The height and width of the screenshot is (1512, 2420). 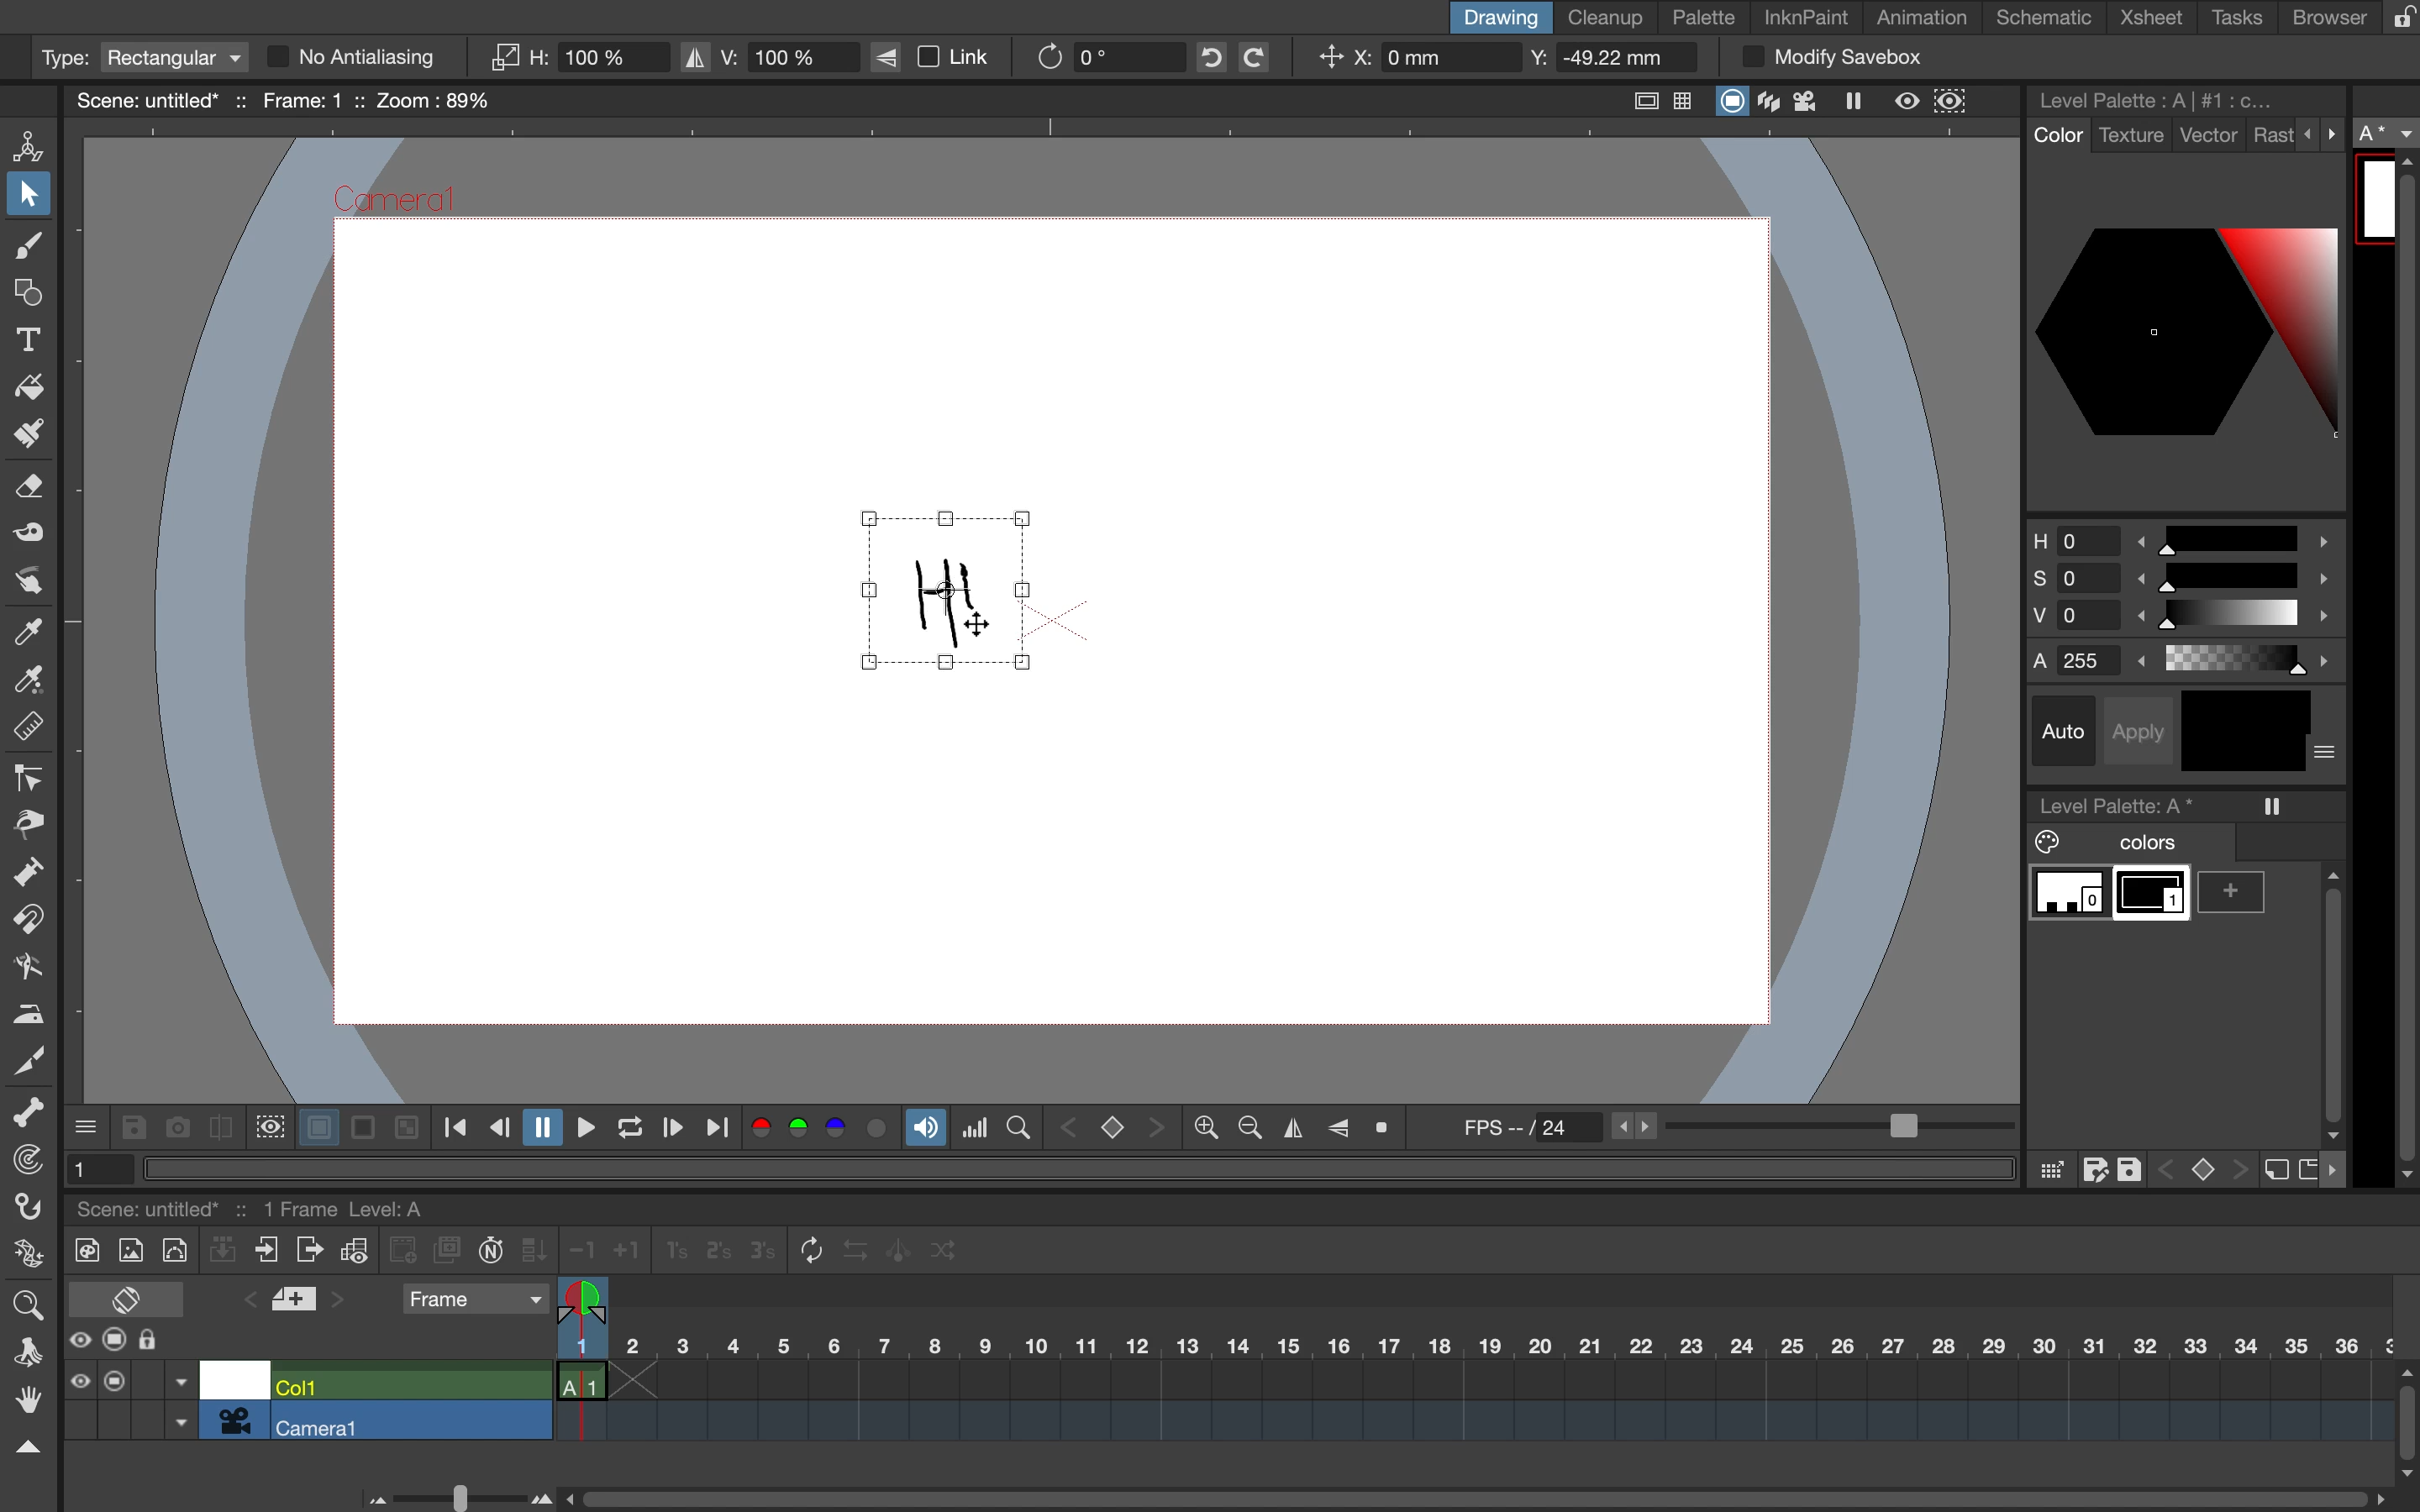 I want to click on cutter tool, so click(x=29, y=1058).